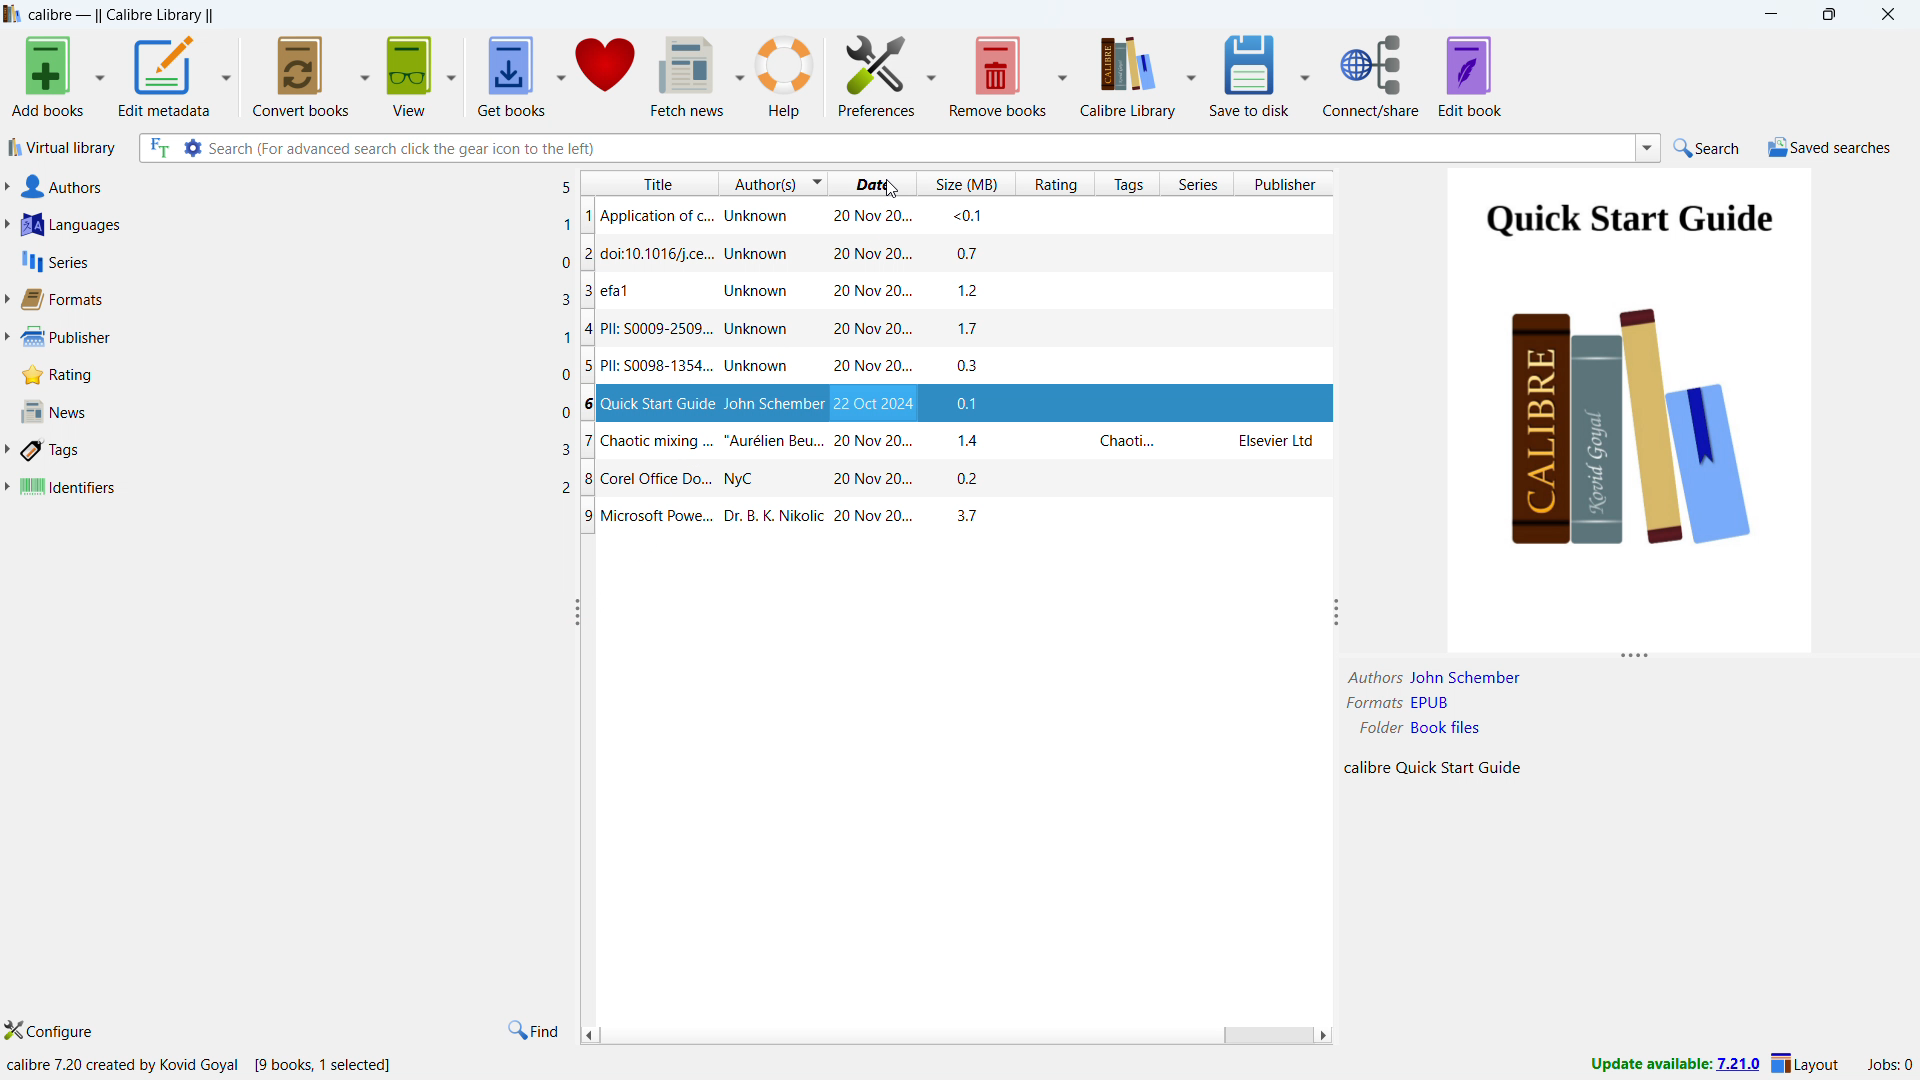 Image resolution: width=1920 pixels, height=1080 pixels. Describe the element at coordinates (877, 72) in the screenshot. I see `preference` at that location.